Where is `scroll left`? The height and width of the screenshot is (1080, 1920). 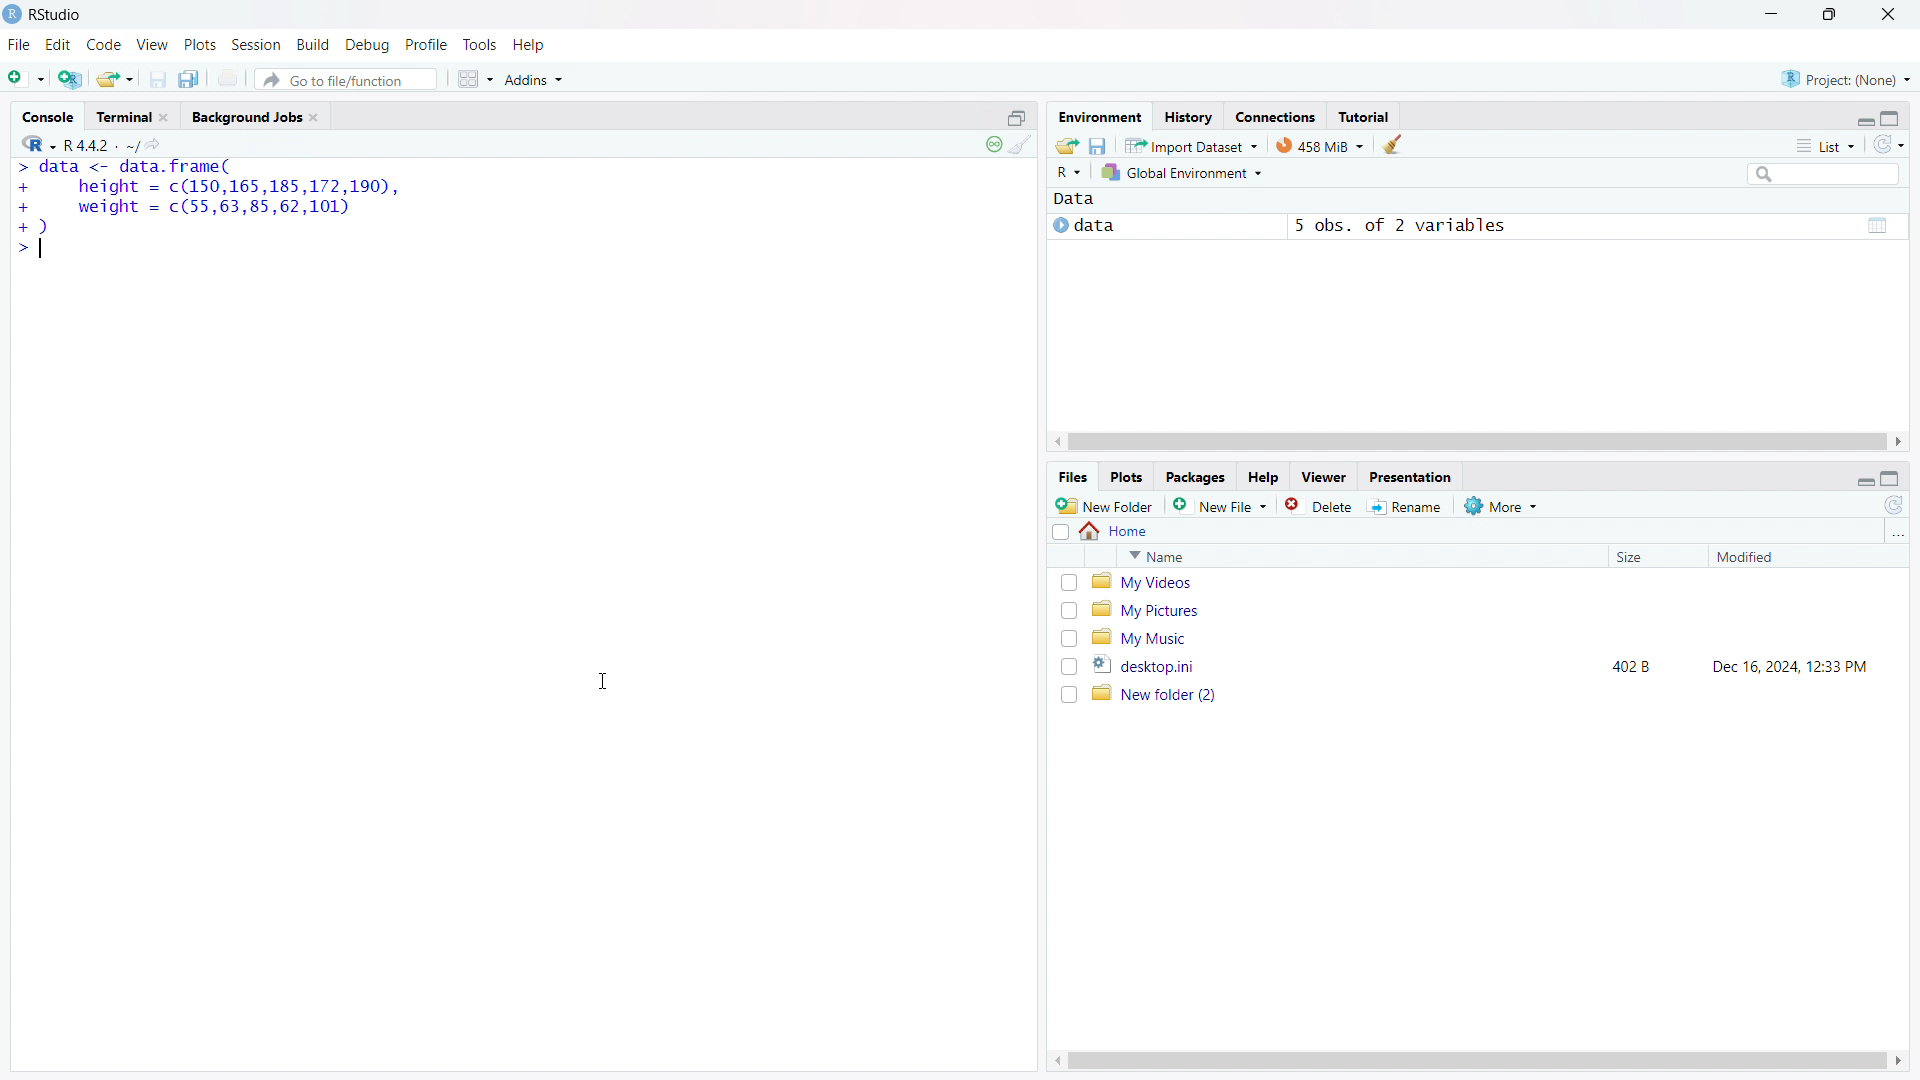 scroll left is located at coordinates (1053, 1061).